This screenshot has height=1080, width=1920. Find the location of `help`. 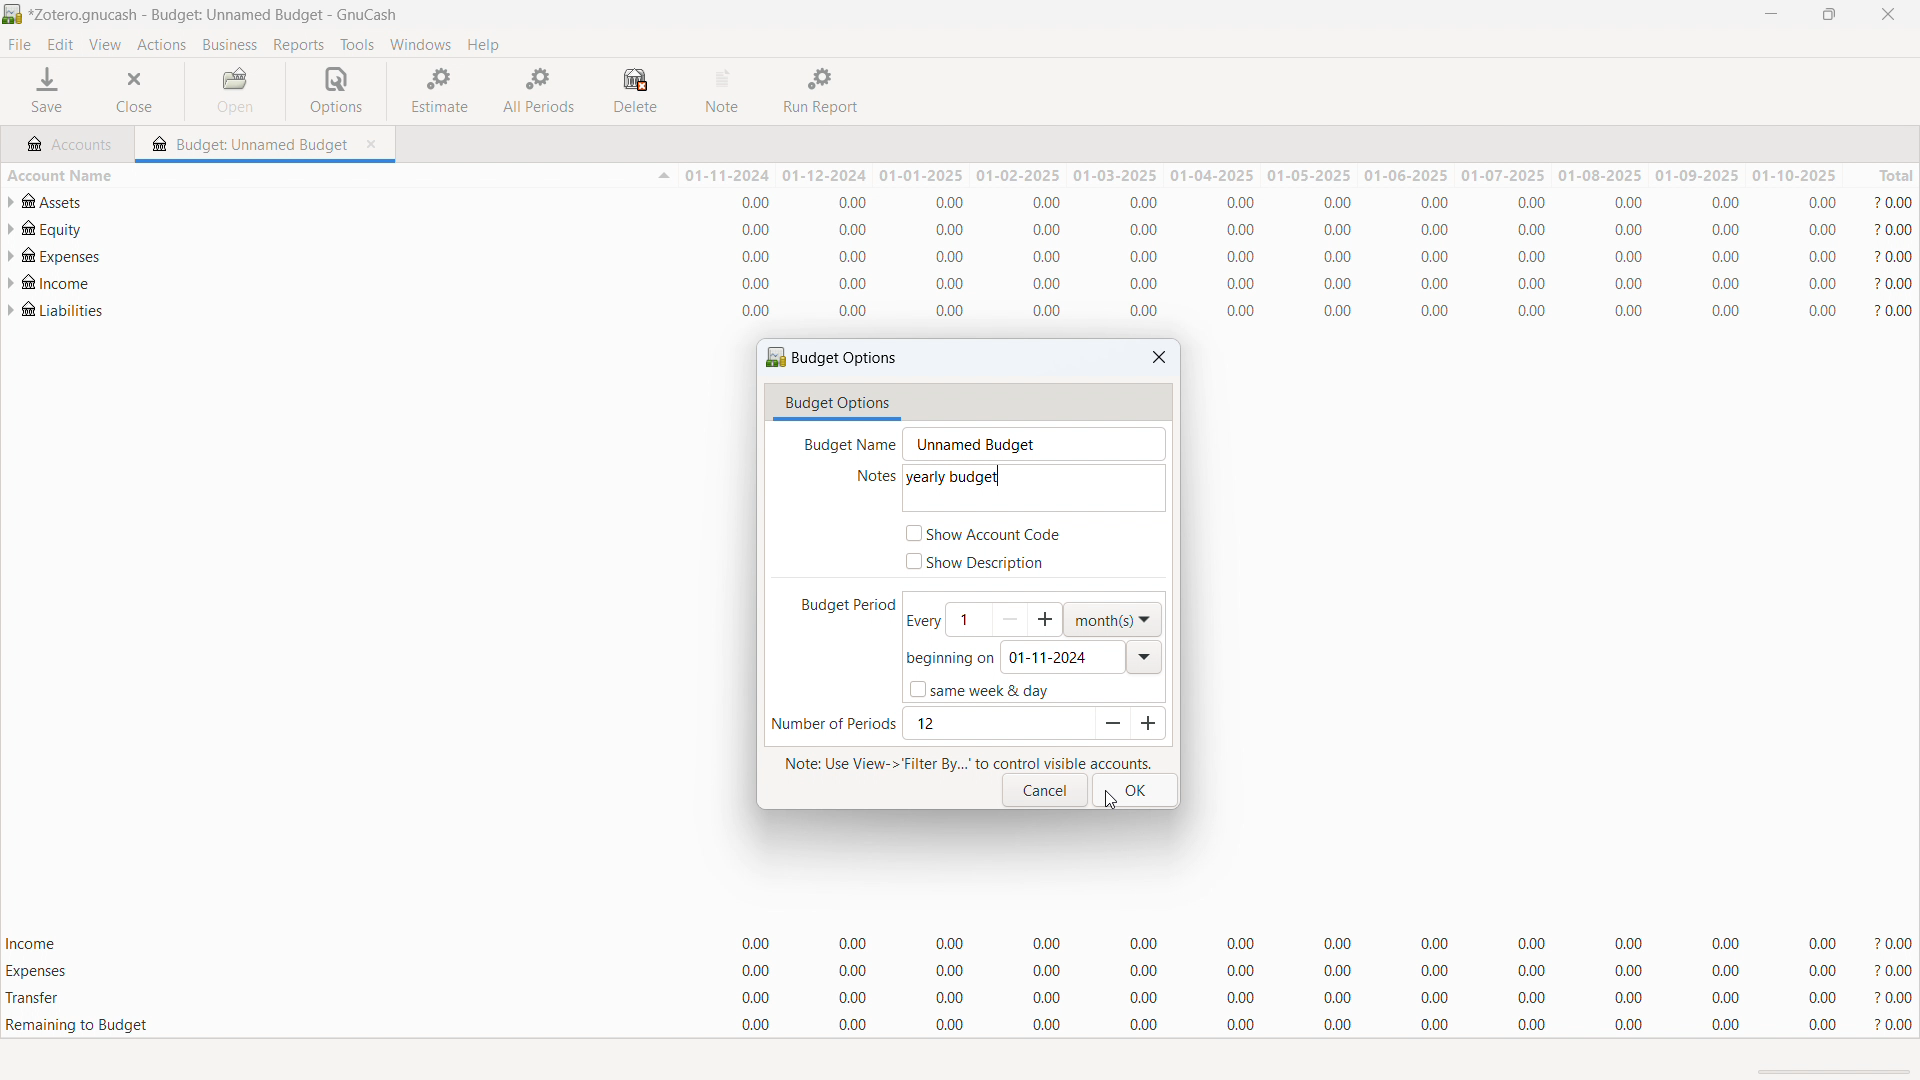

help is located at coordinates (482, 44).